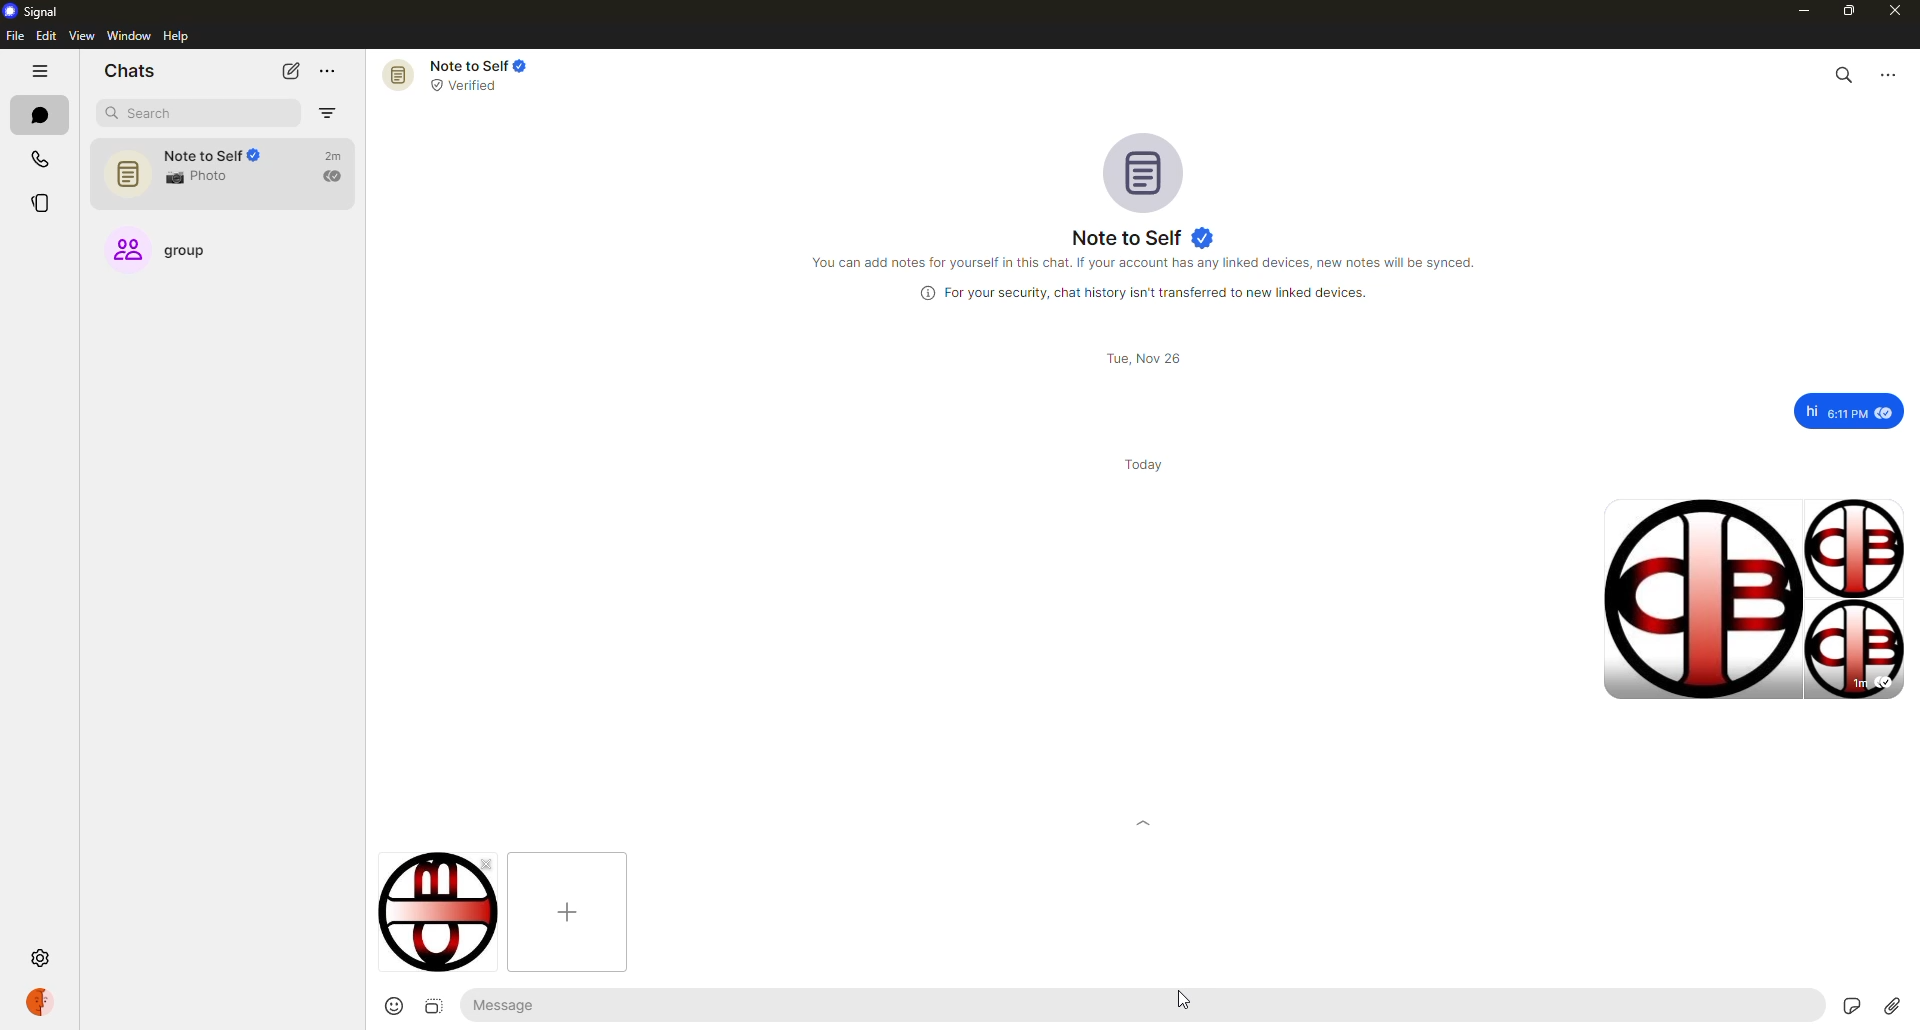 This screenshot has height=1030, width=1920. I want to click on settings, so click(40, 959).